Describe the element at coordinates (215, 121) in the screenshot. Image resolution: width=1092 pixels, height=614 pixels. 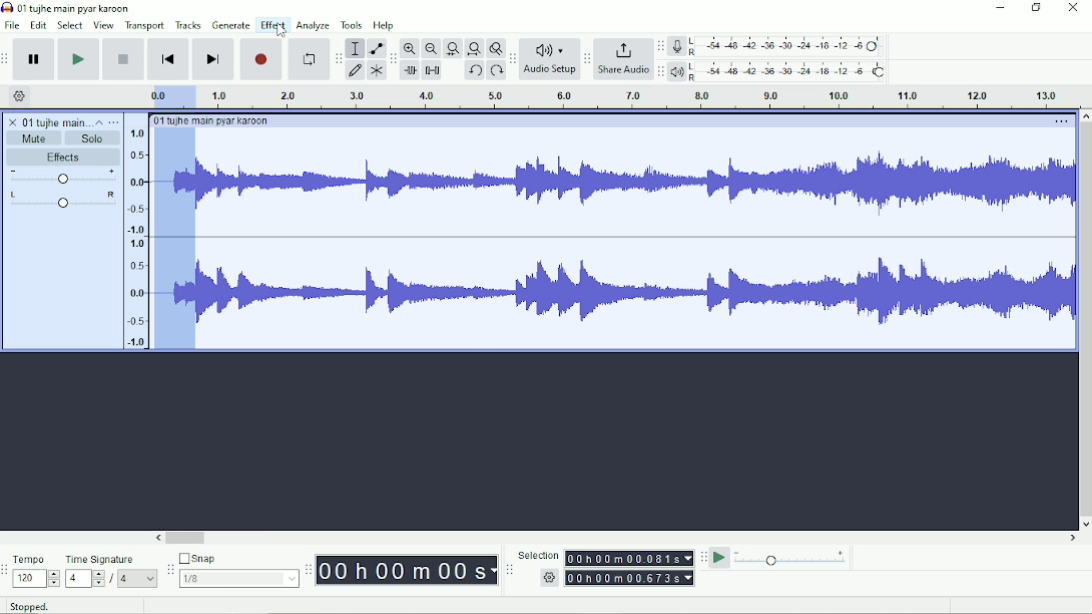
I see `01 tujhe main pyar karoon` at that location.